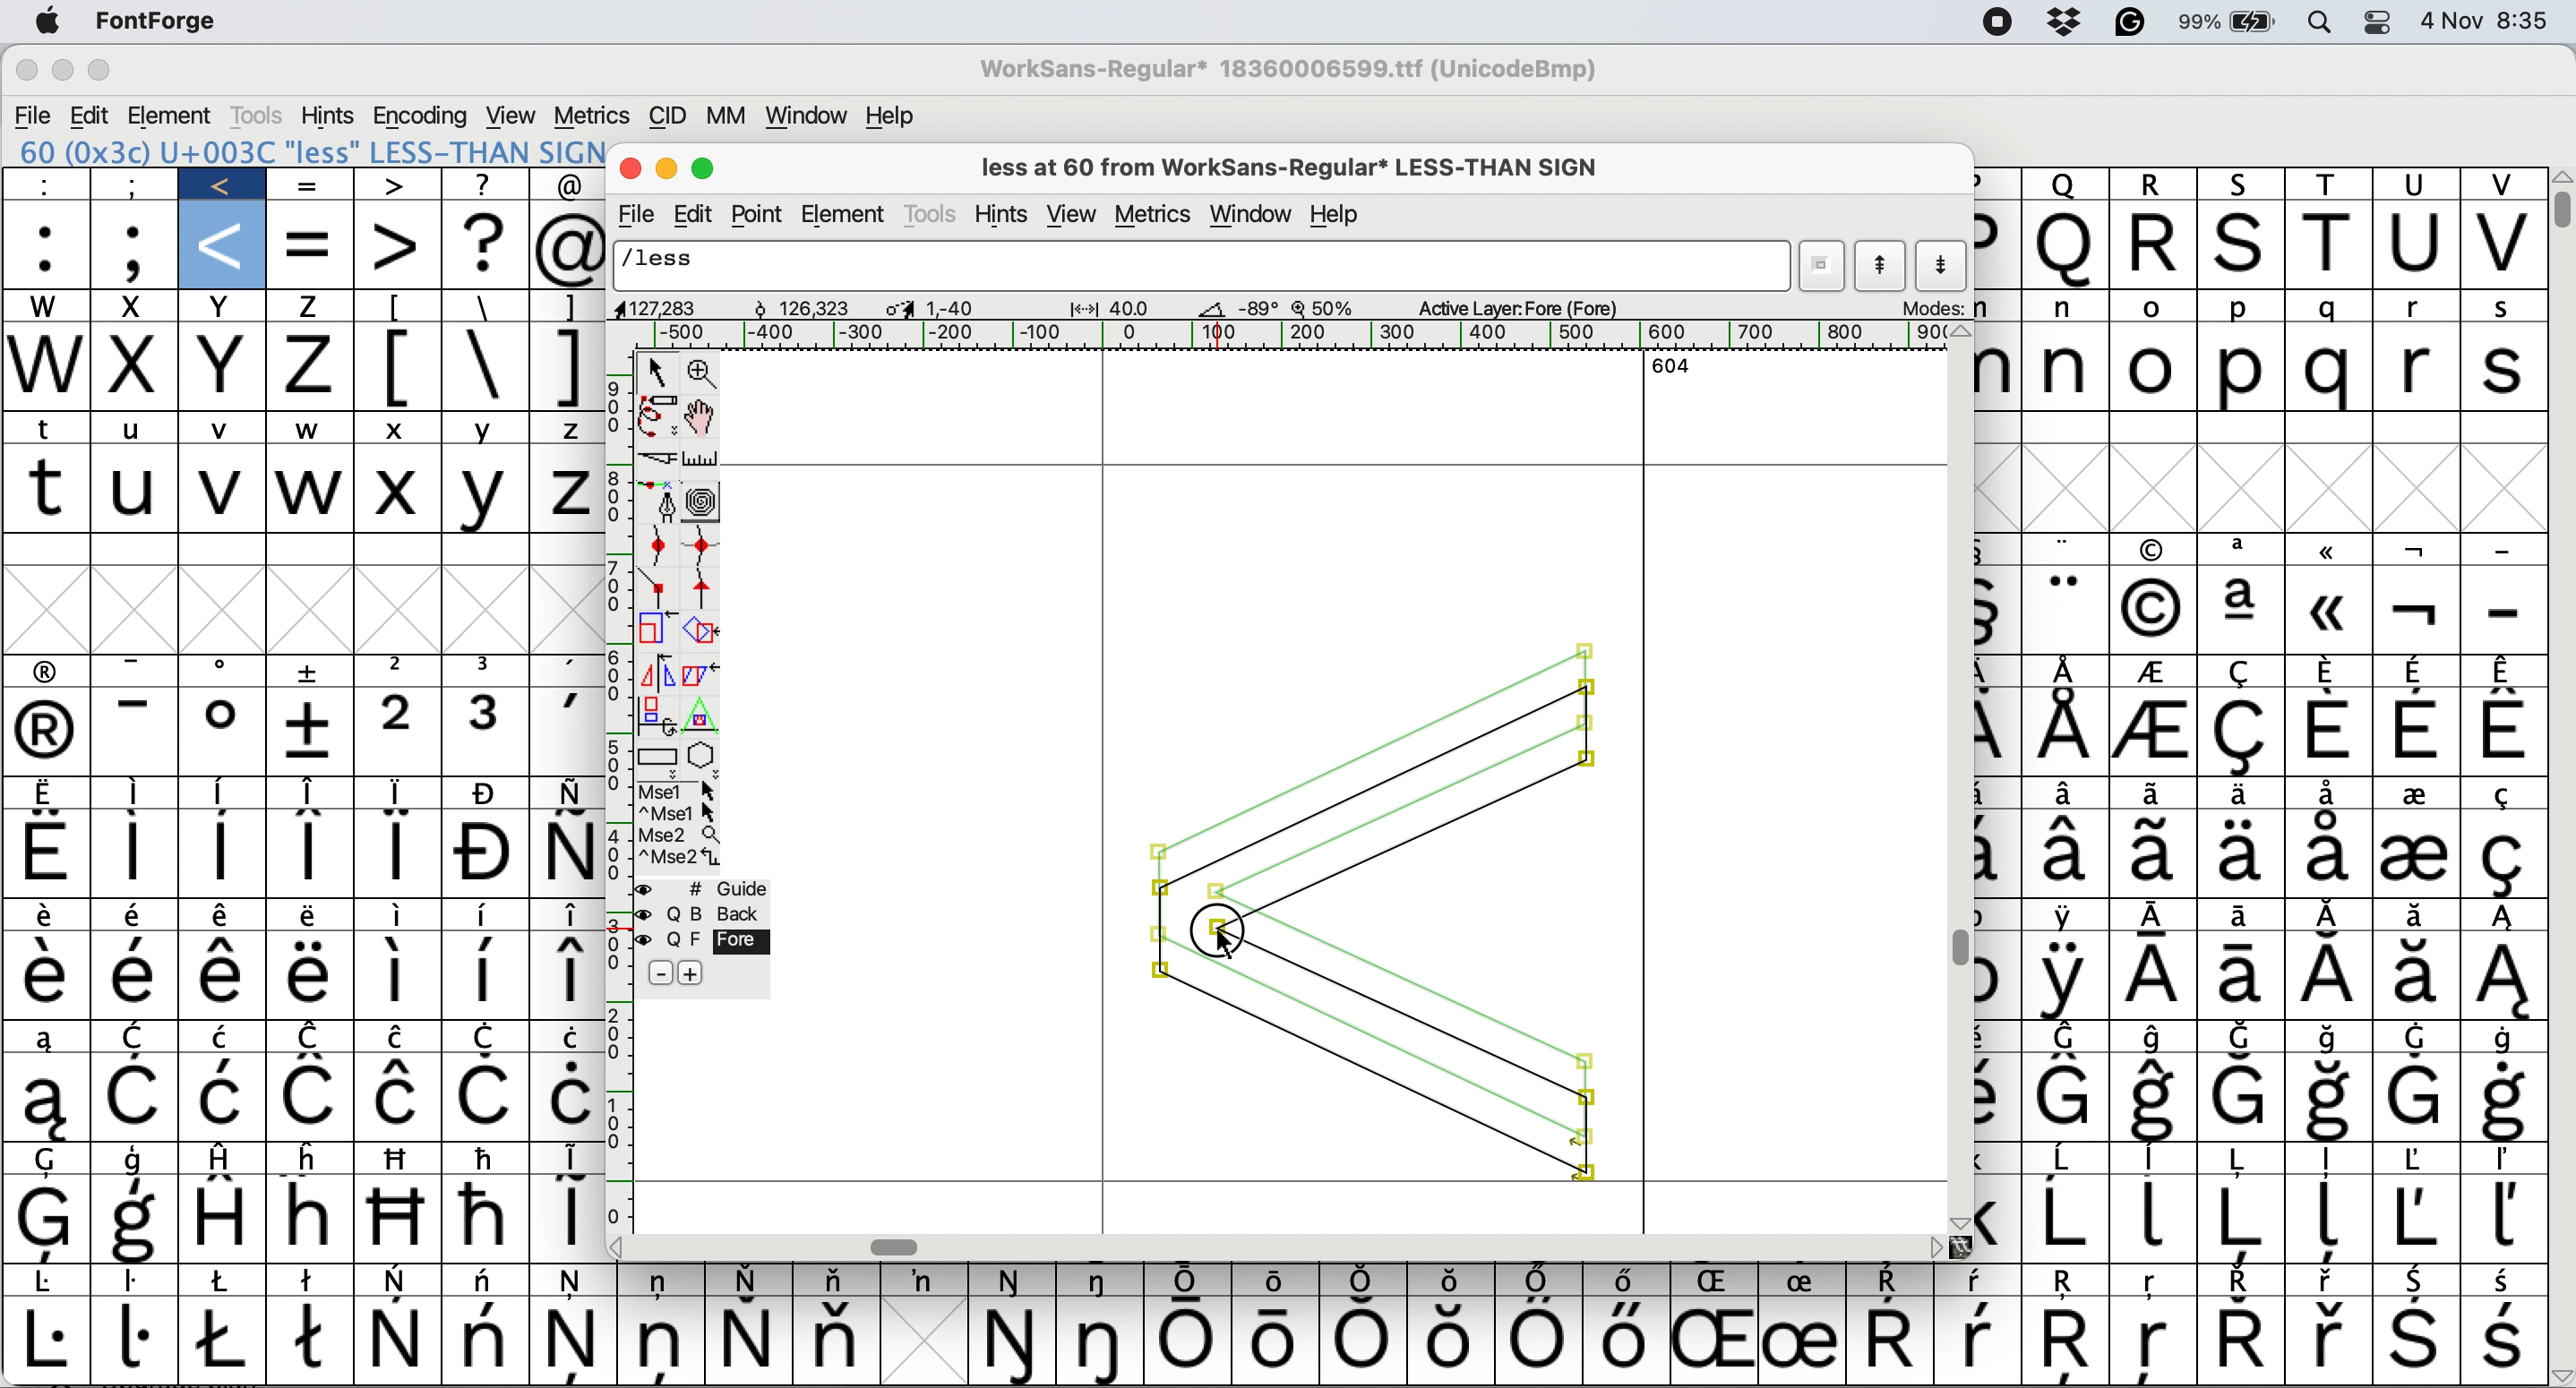 This screenshot has width=2576, height=1388. What do you see at coordinates (1253, 216) in the screenshot?
I see `window` at bounding box center [1253, 216].